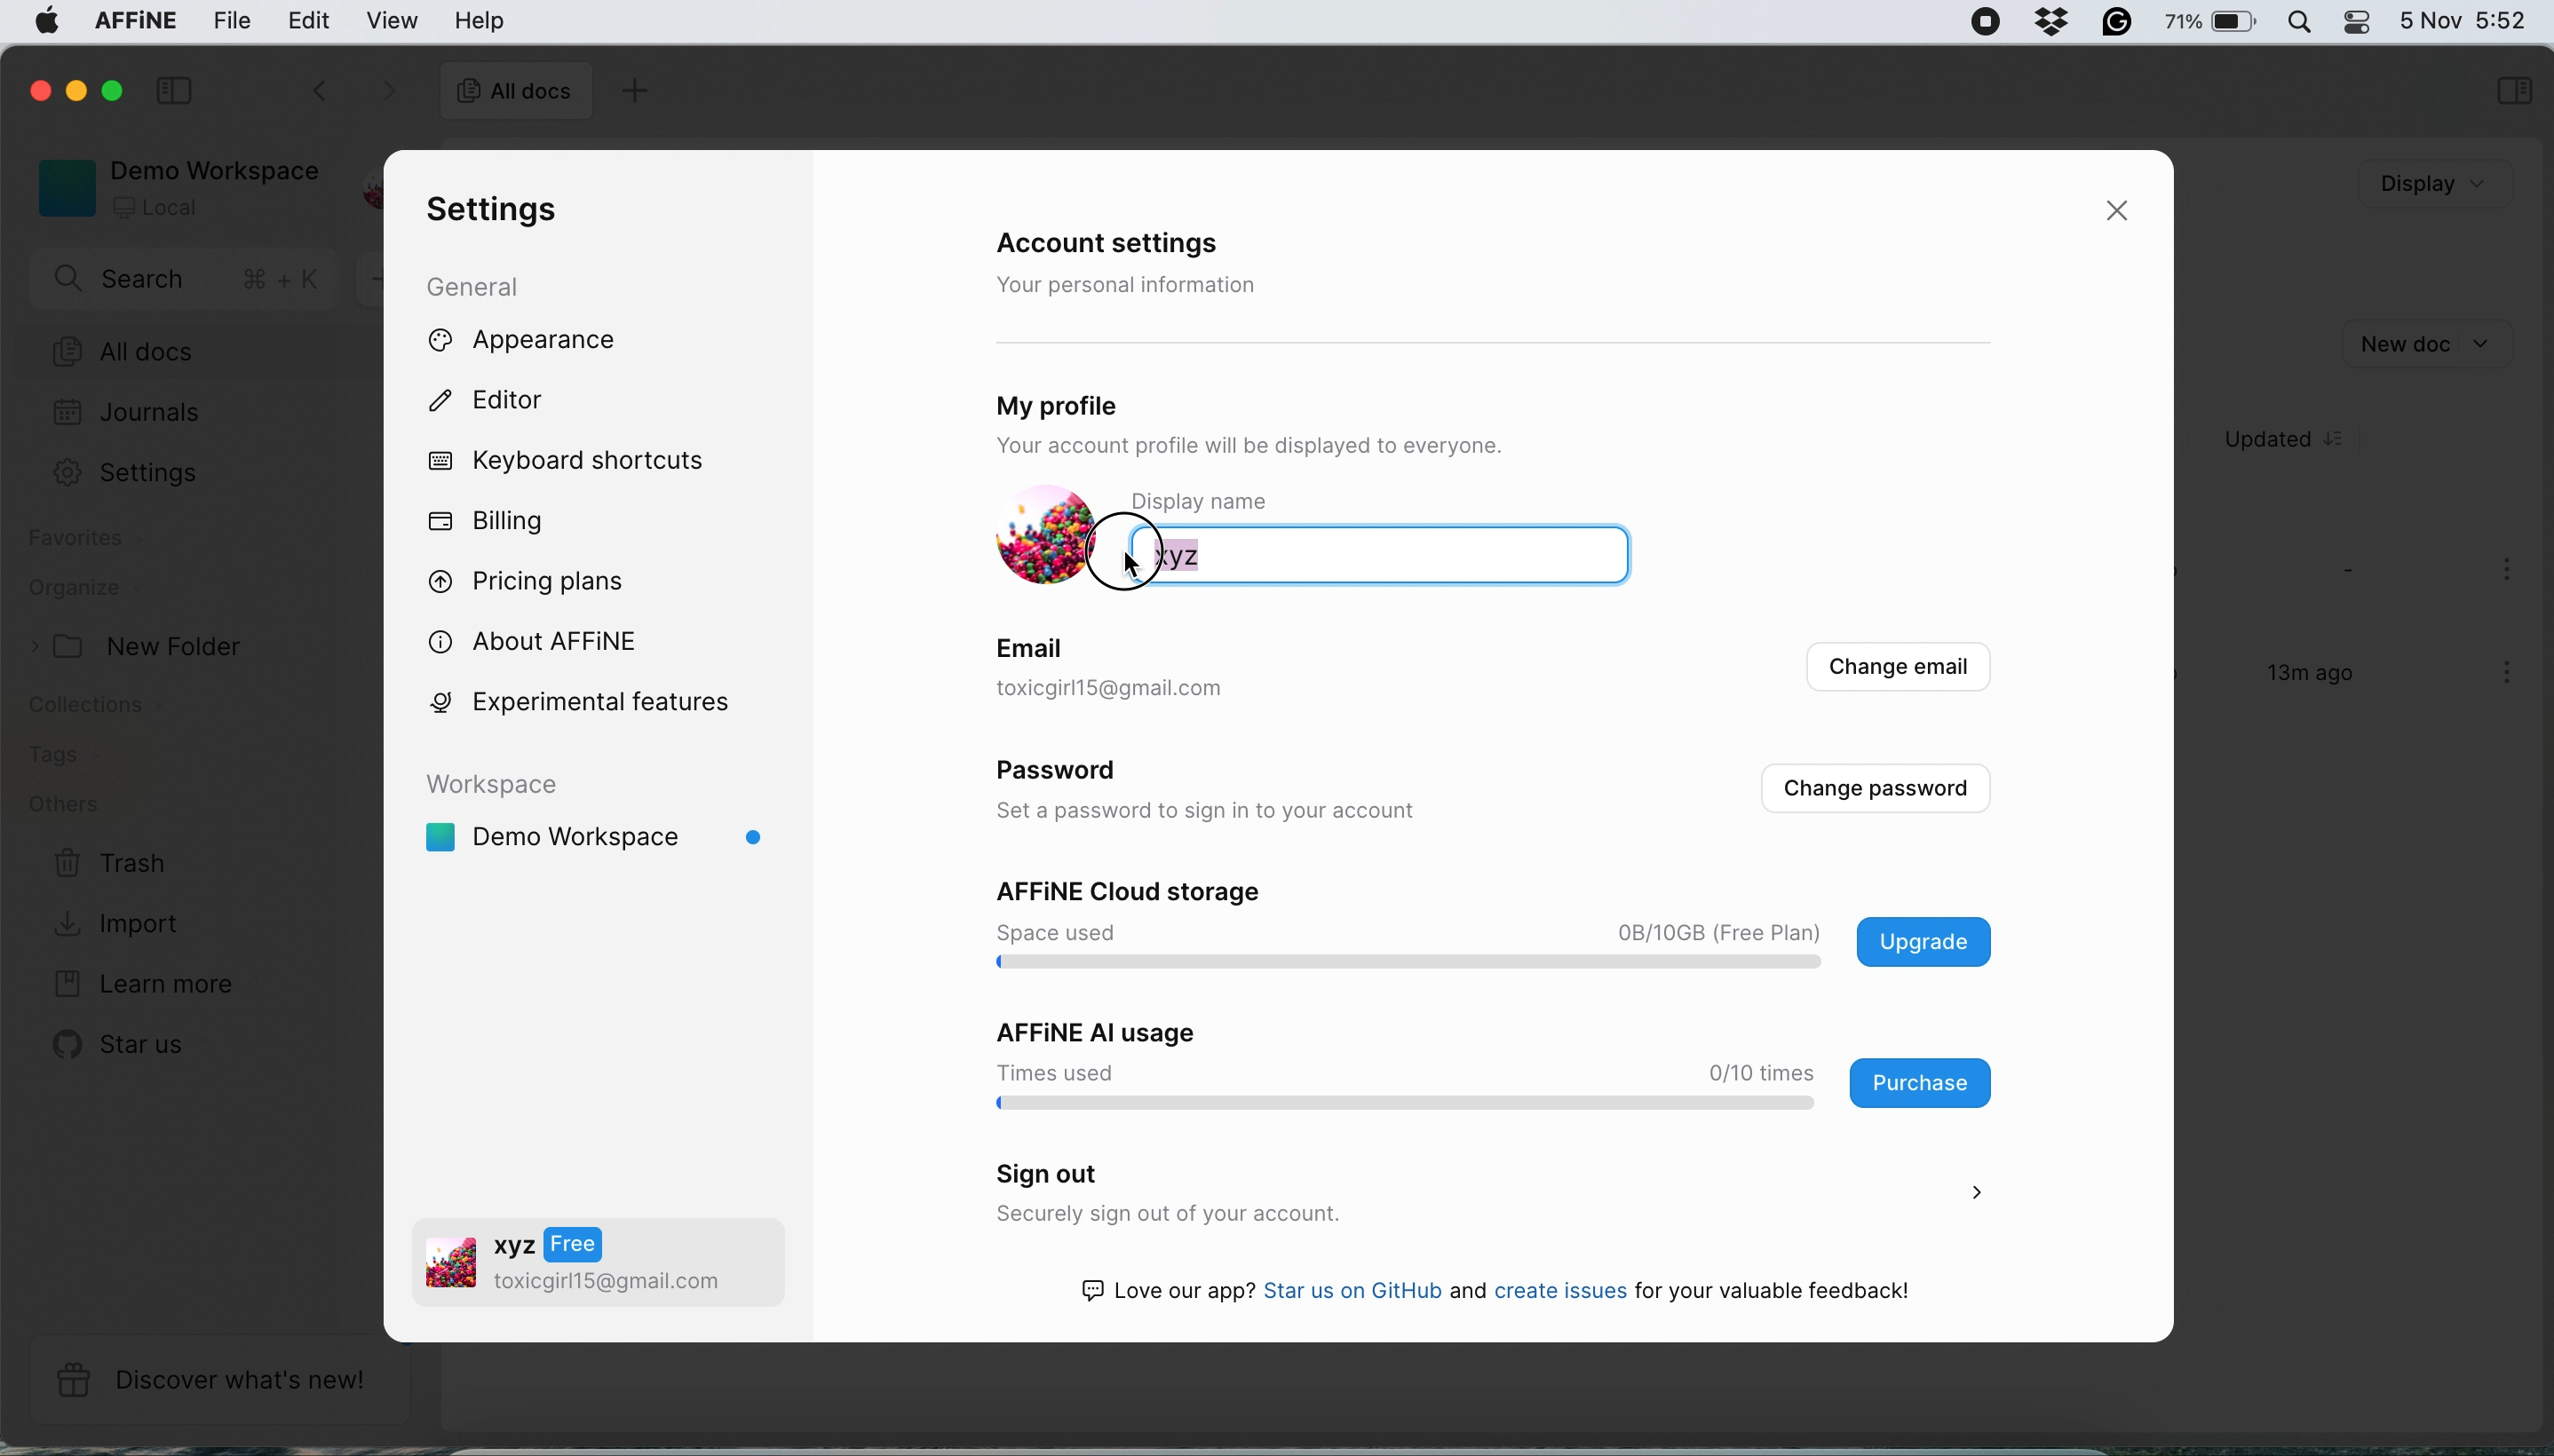  I want to click on close, so click(36, 88).